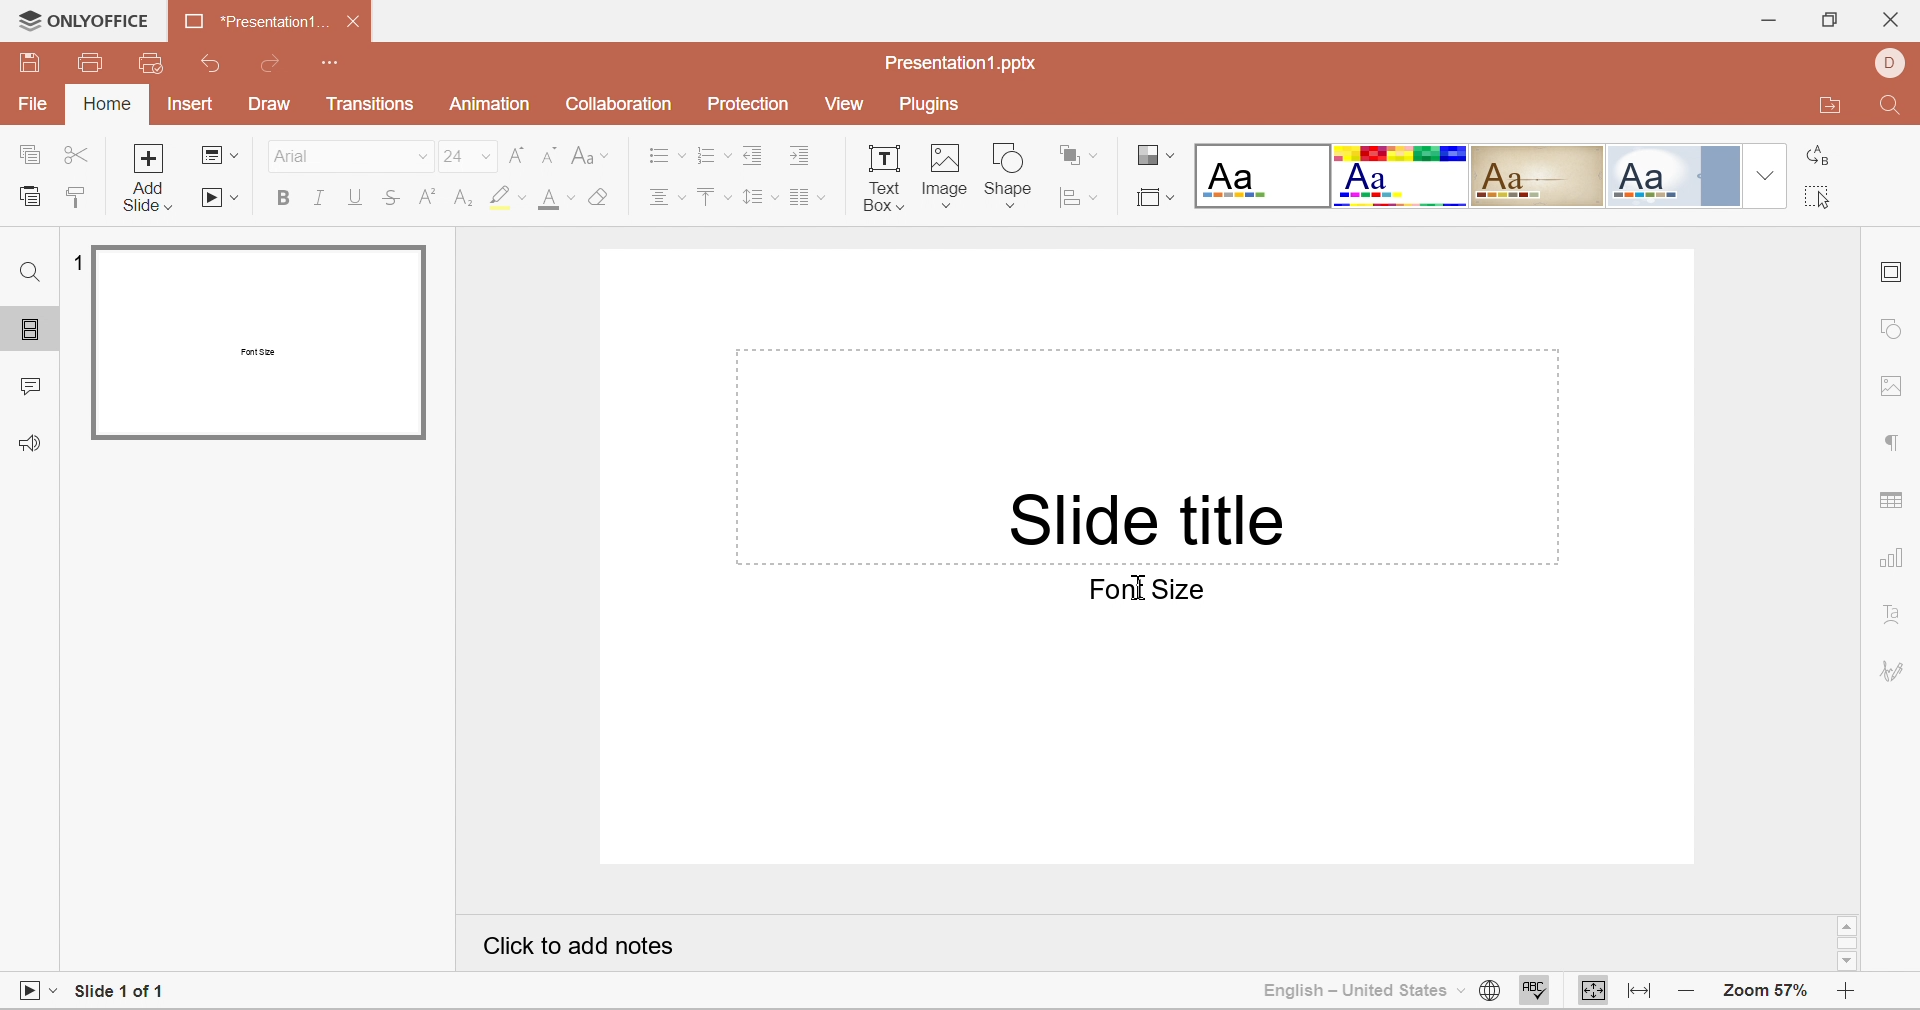 This screenshot has height=1010, width=1920. I want to click on Transitions, so click(371, 108).